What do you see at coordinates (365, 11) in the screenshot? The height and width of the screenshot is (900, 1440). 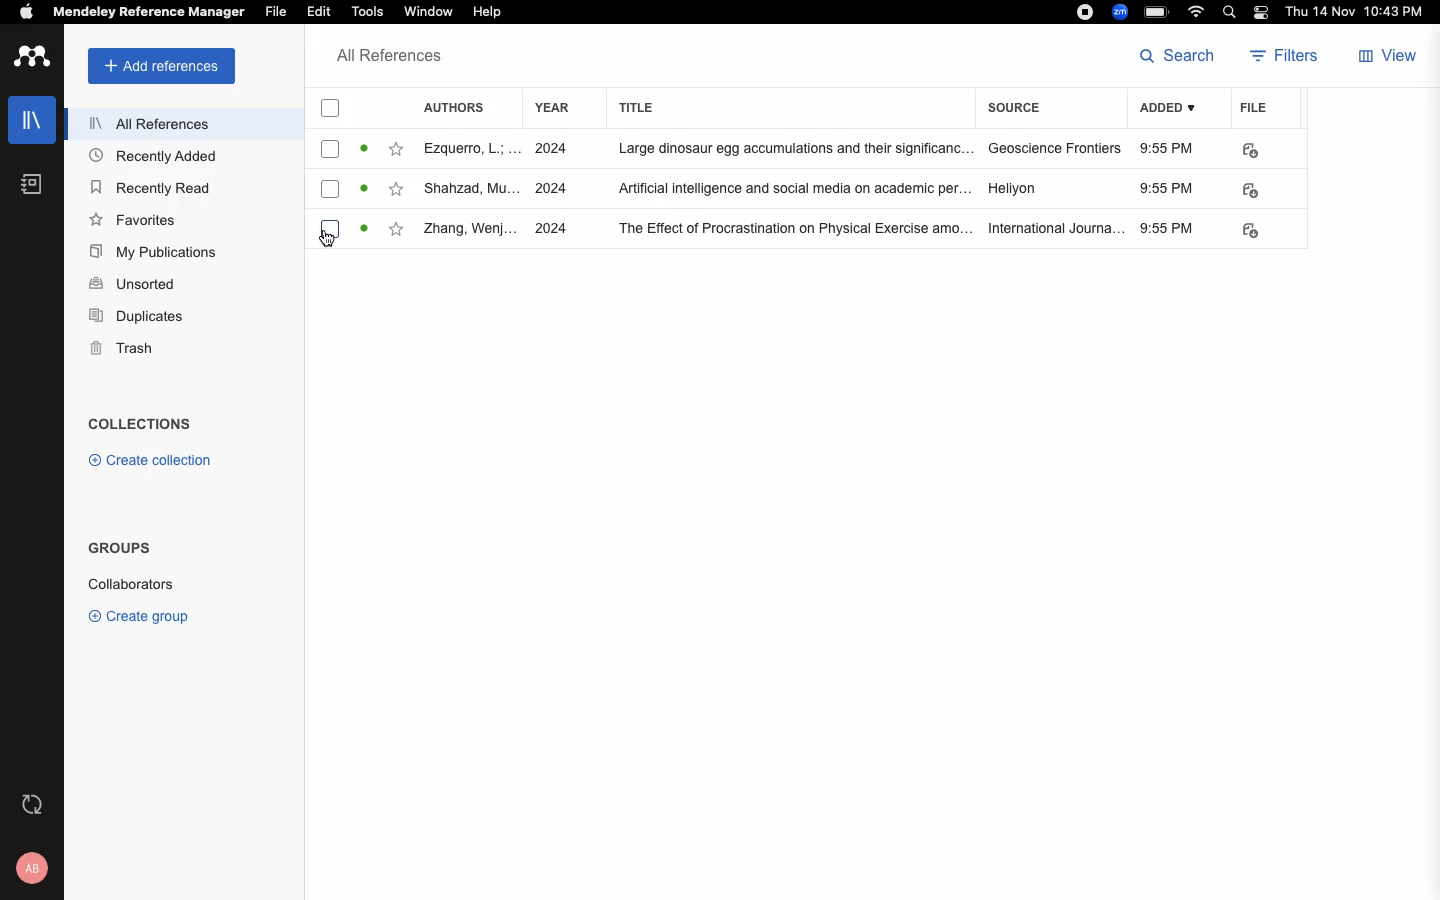 I see `Tools` at bounding box center [365, 11].